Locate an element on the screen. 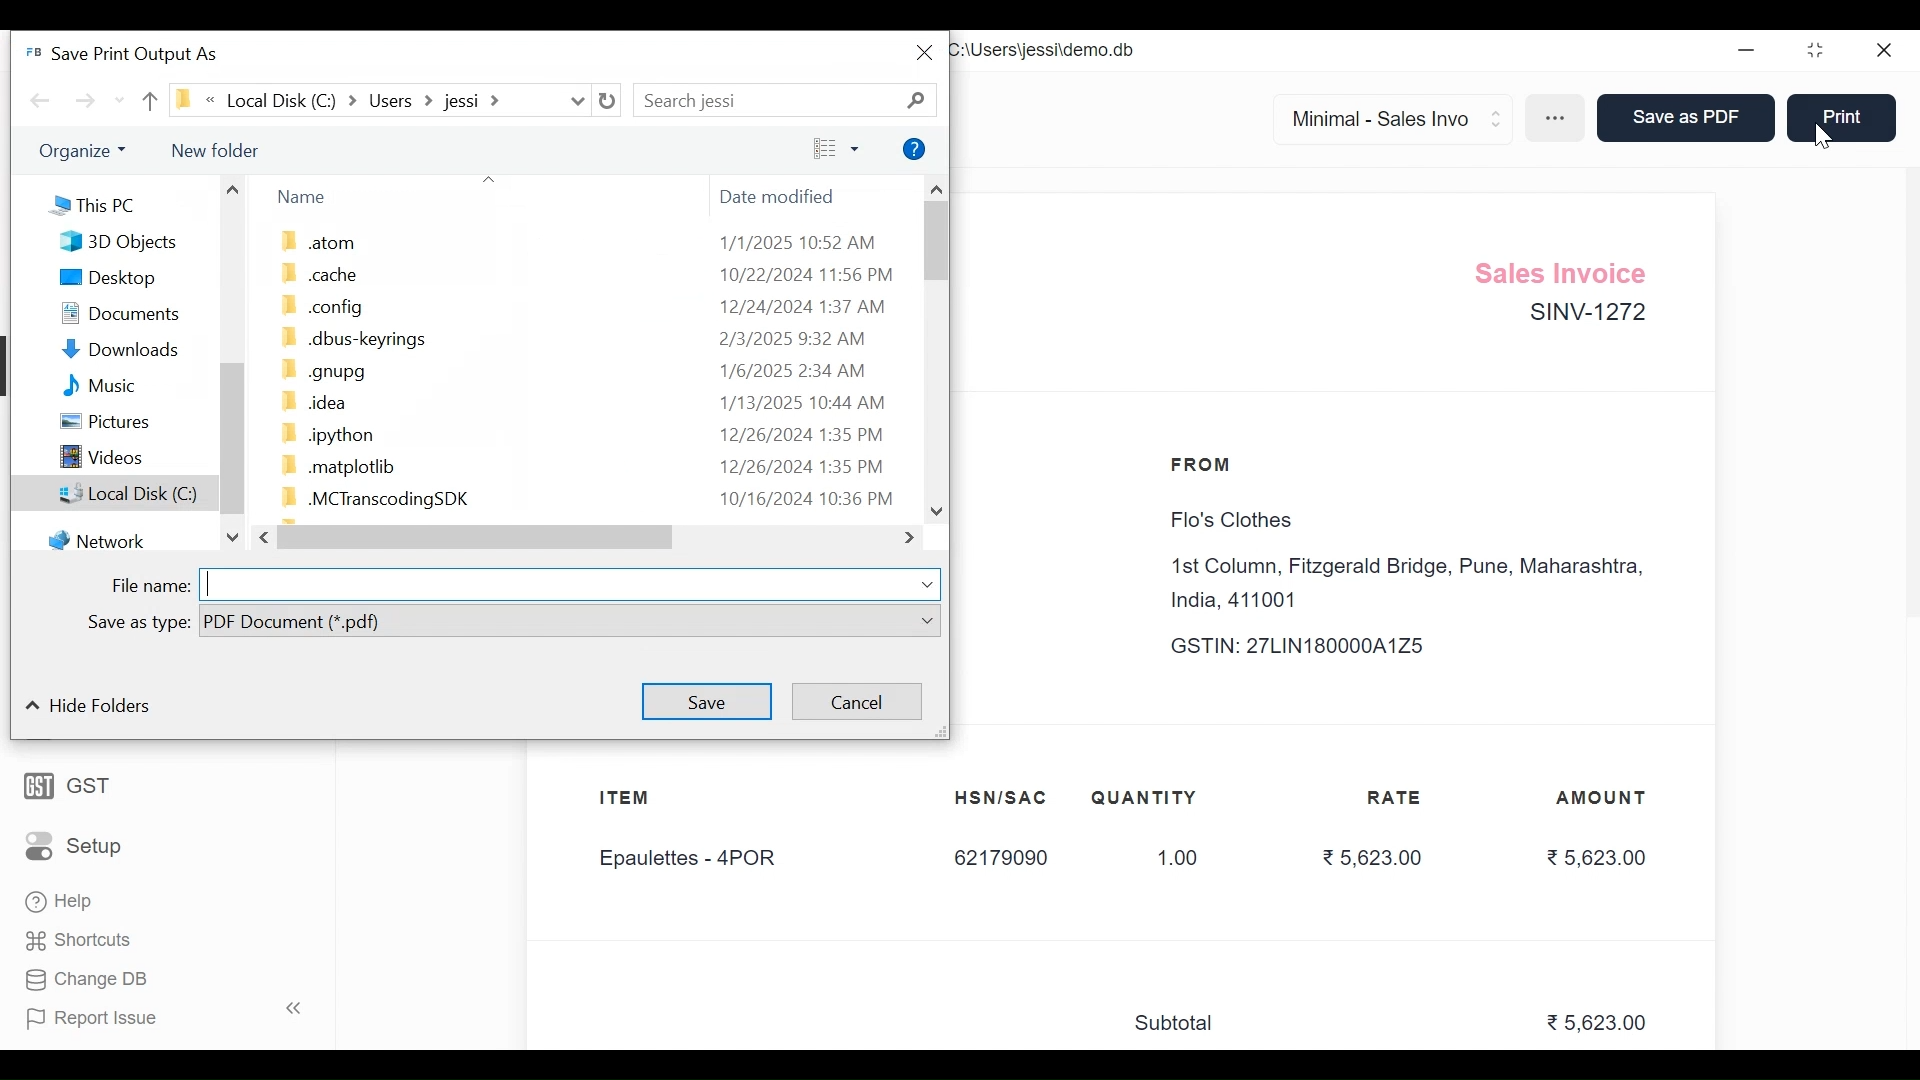  Cancel is located at coordinates (859, 700).